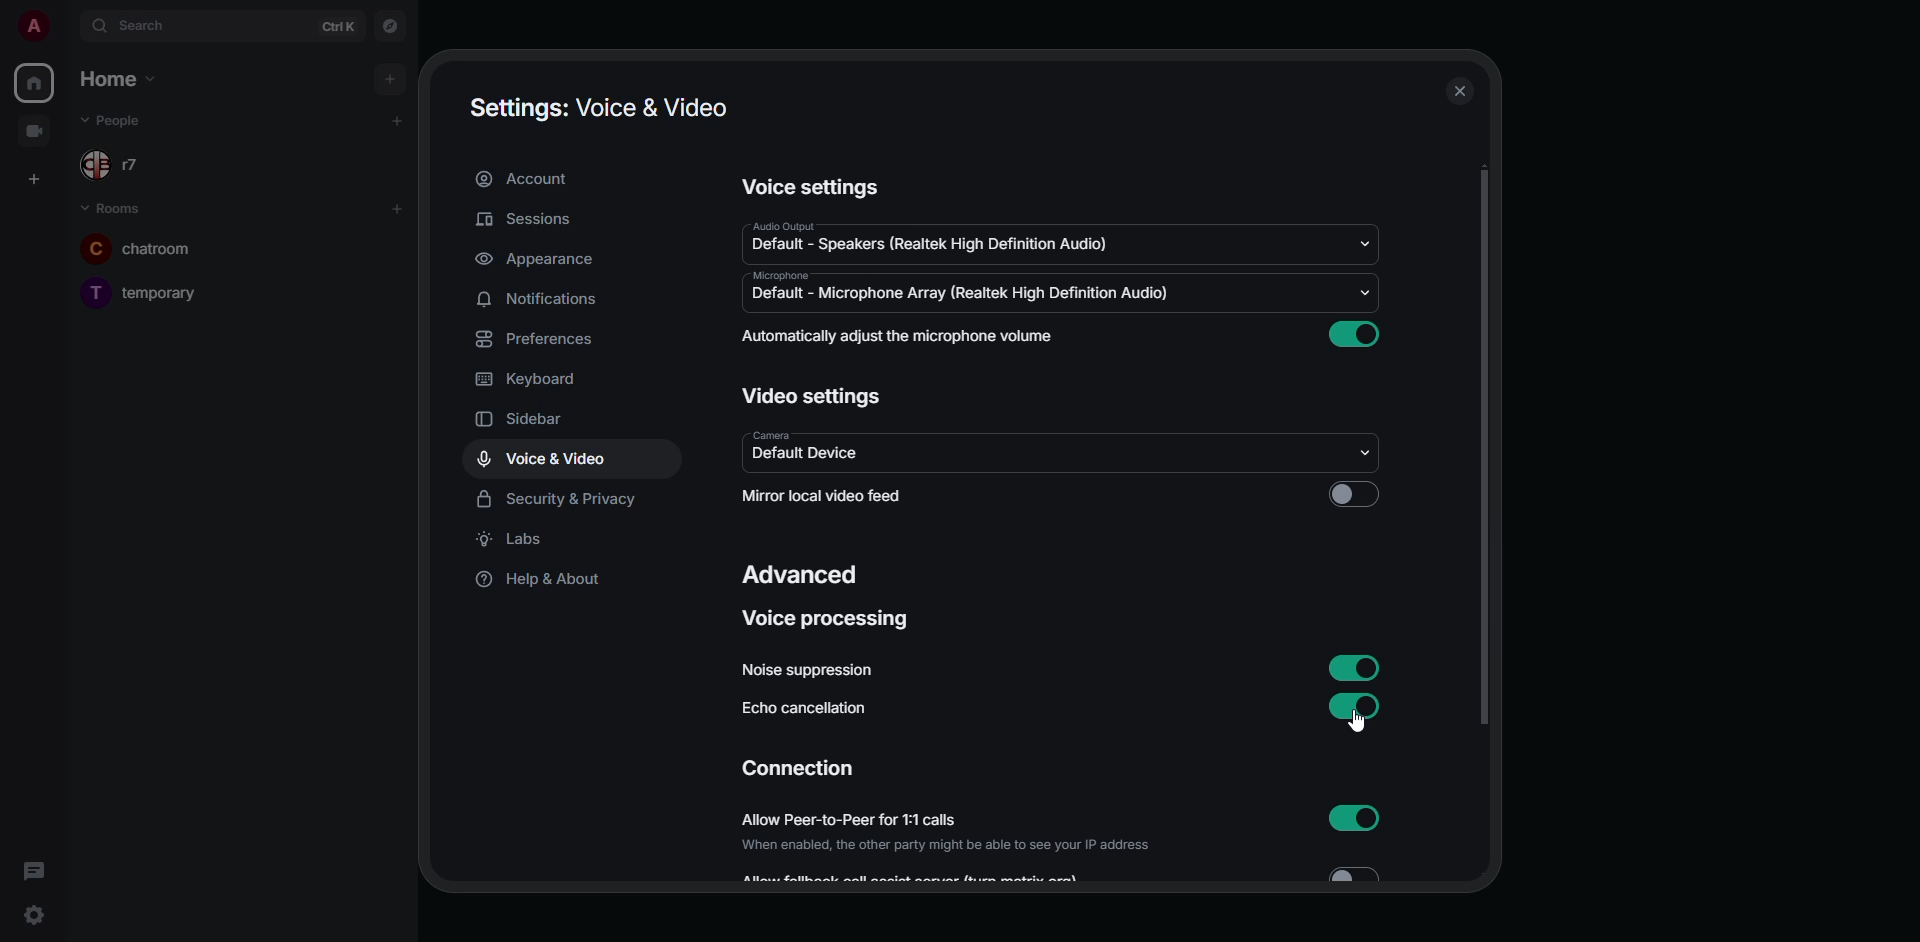 The image size is (1920, 942). Describe the element at coordinates (1359, 332) in the screenshot. I see `enabled` at that location.